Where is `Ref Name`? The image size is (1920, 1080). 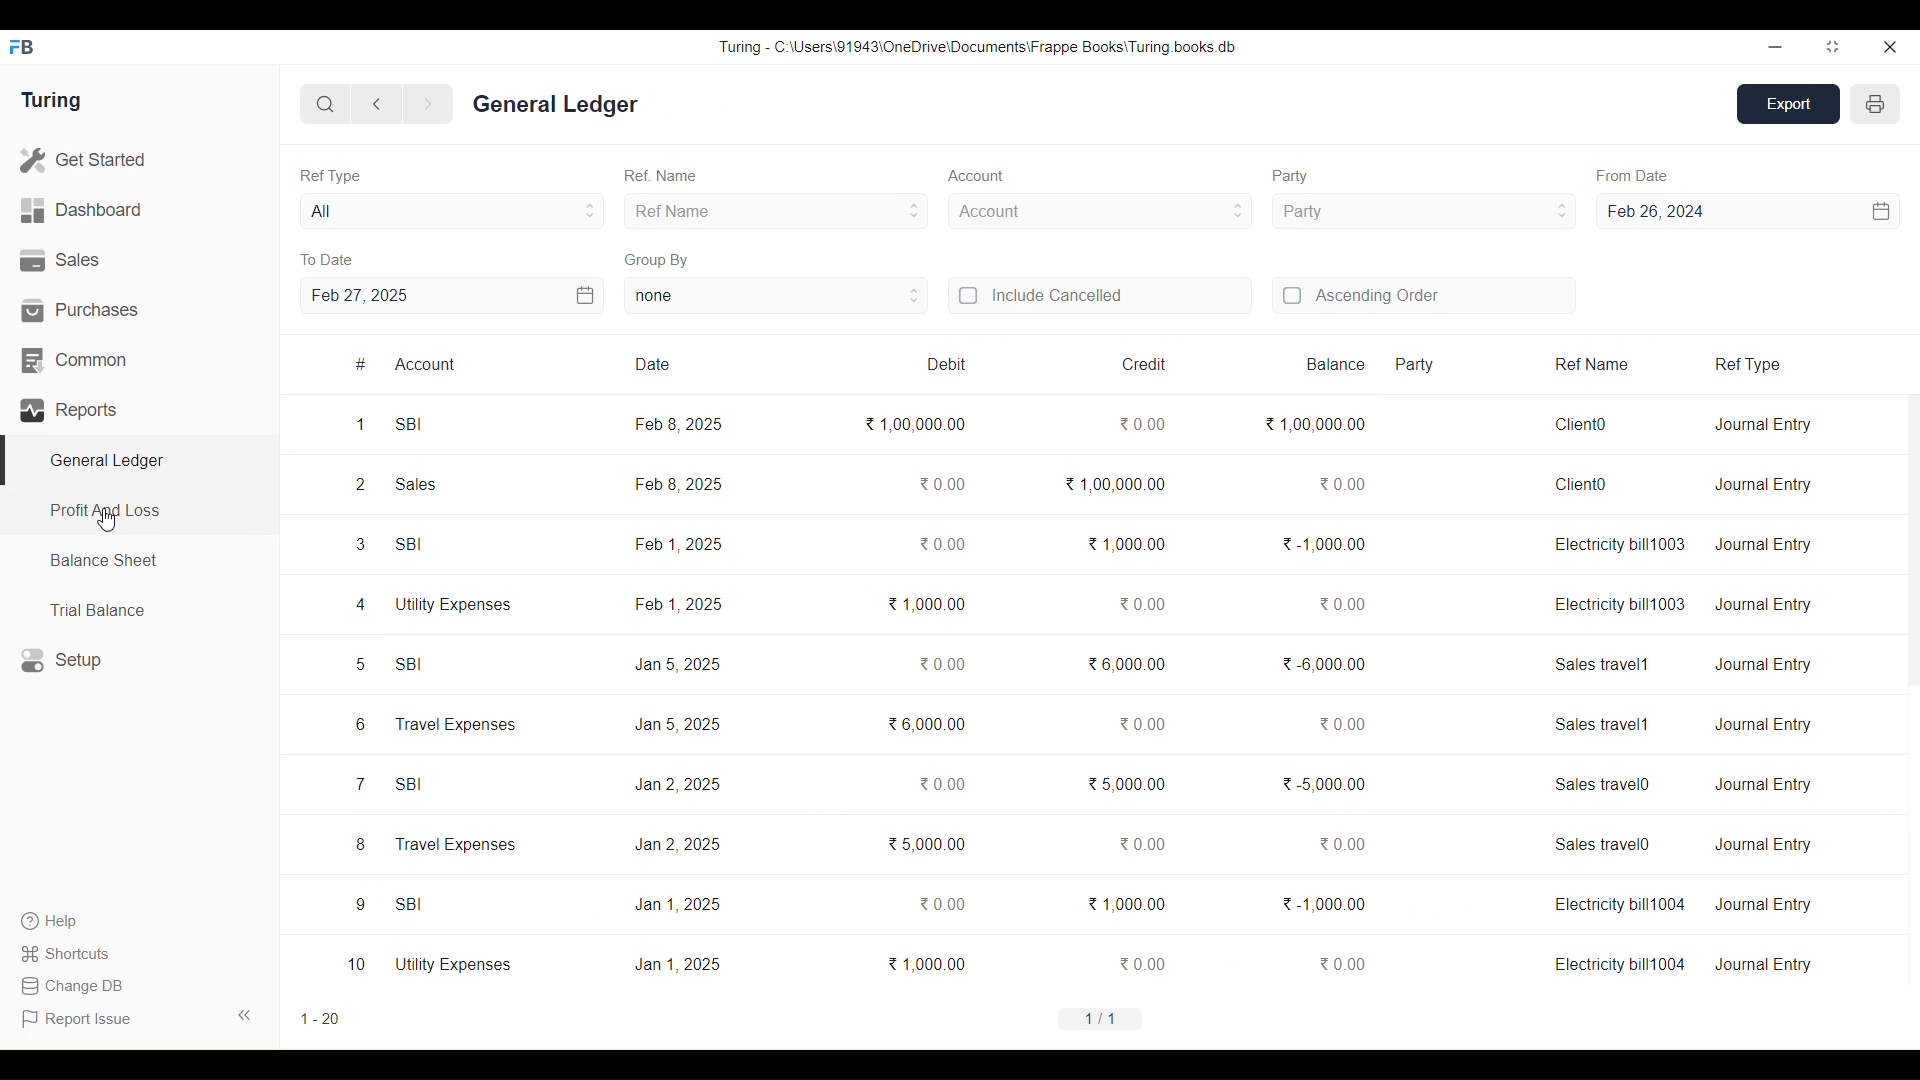
Ref Name is located at coordinates (1622, 365).